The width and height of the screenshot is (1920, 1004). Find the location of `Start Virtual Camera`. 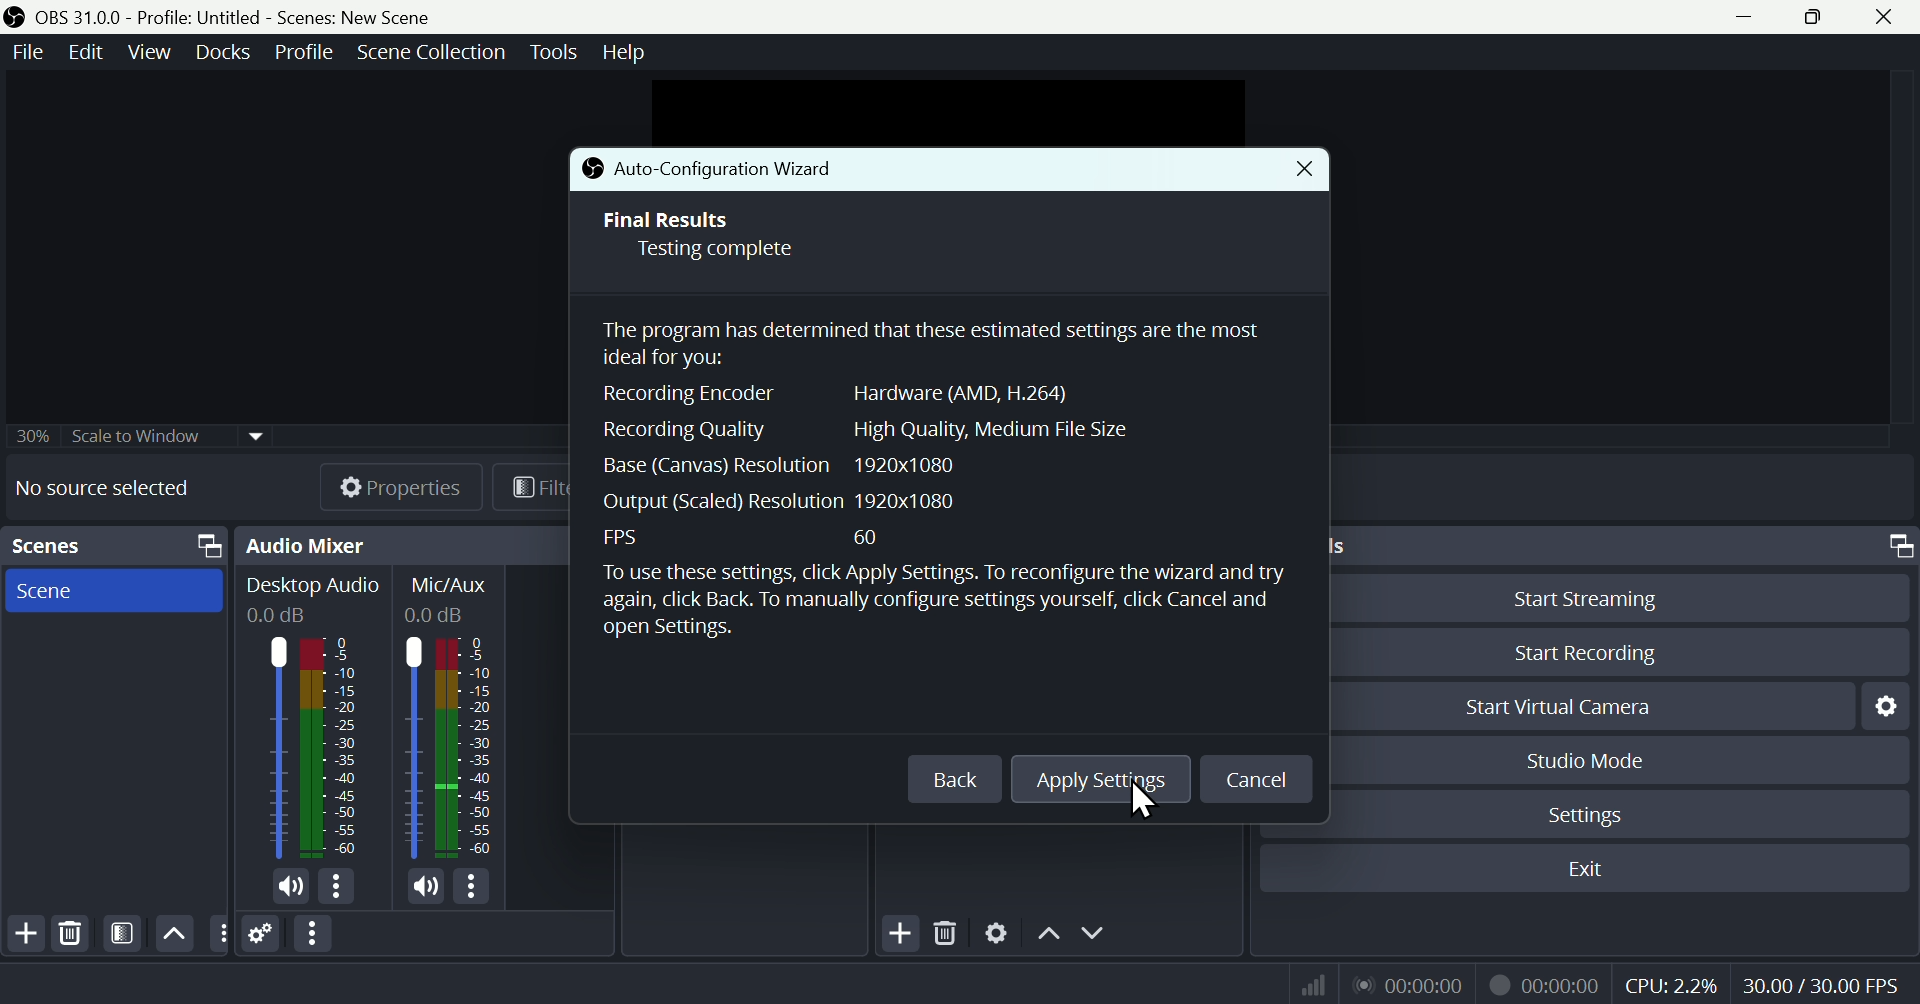

Start Virtual Camera is located at coordinates (1590, 705).